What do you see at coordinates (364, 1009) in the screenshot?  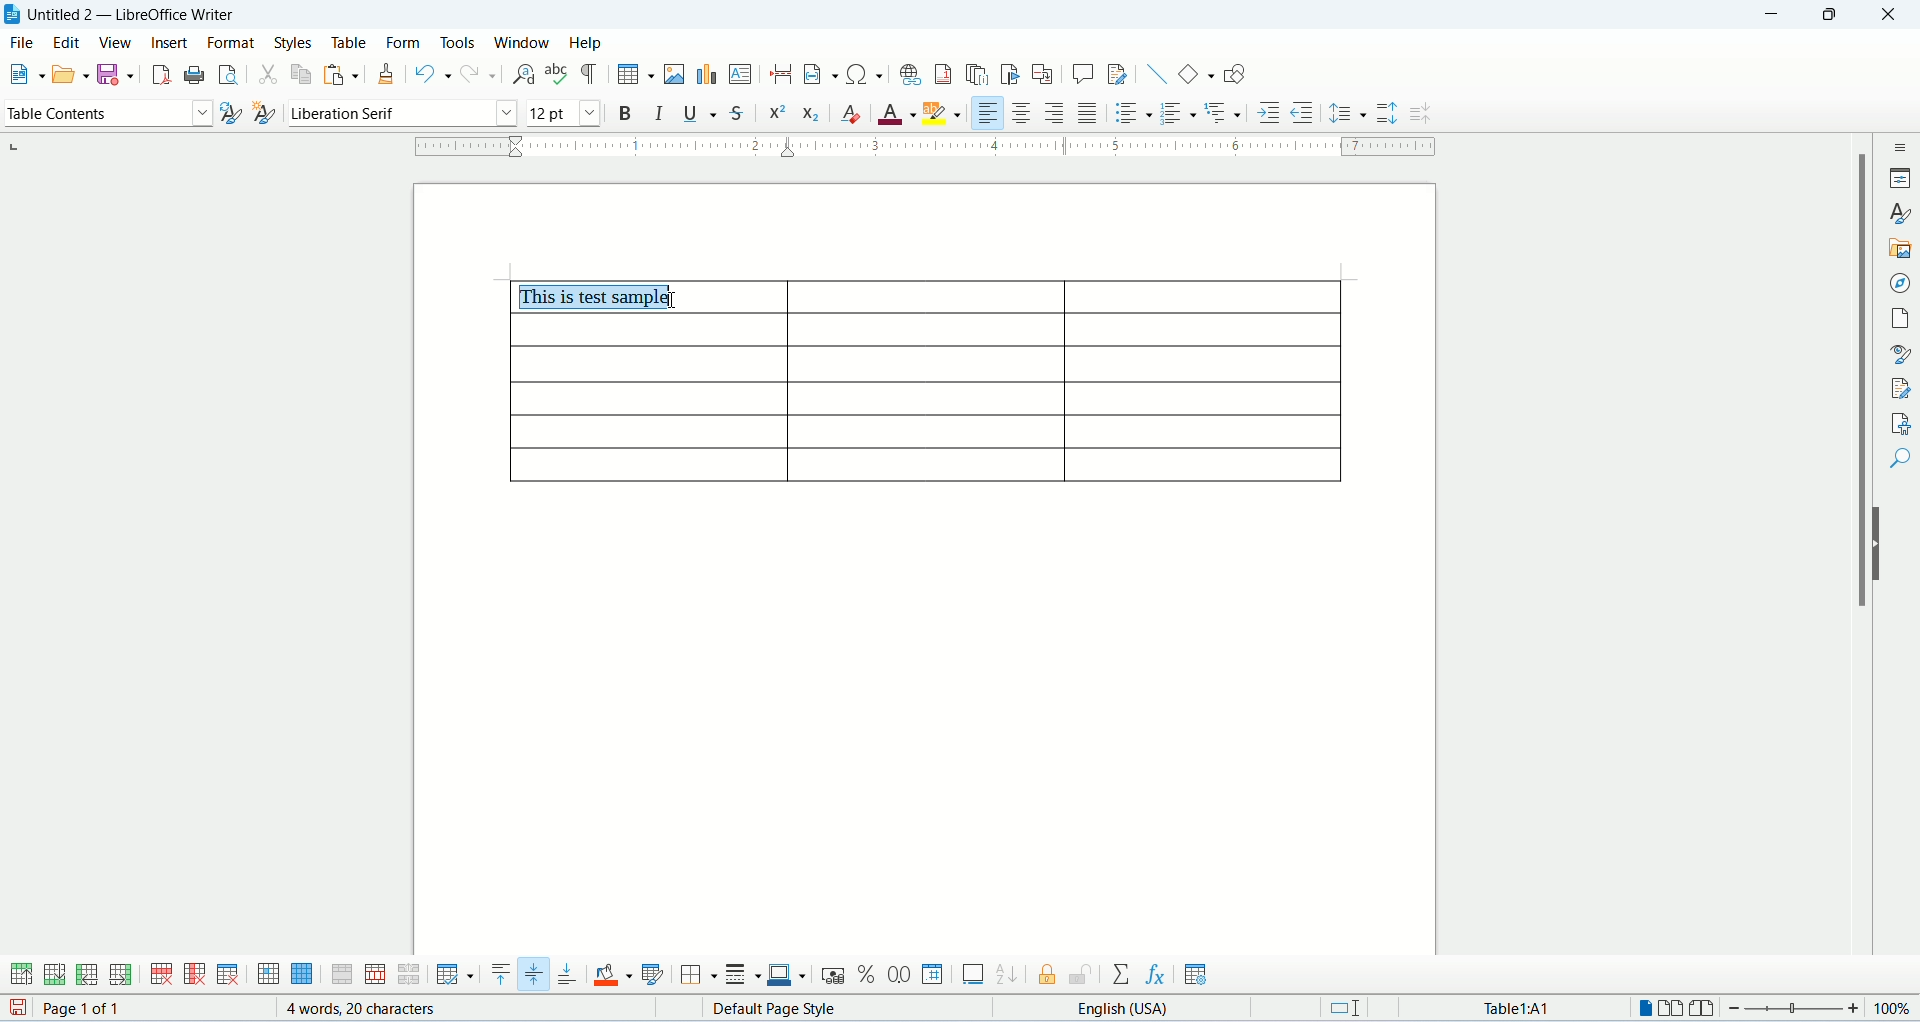 I see `word count` at bounding box center [364, 1009].